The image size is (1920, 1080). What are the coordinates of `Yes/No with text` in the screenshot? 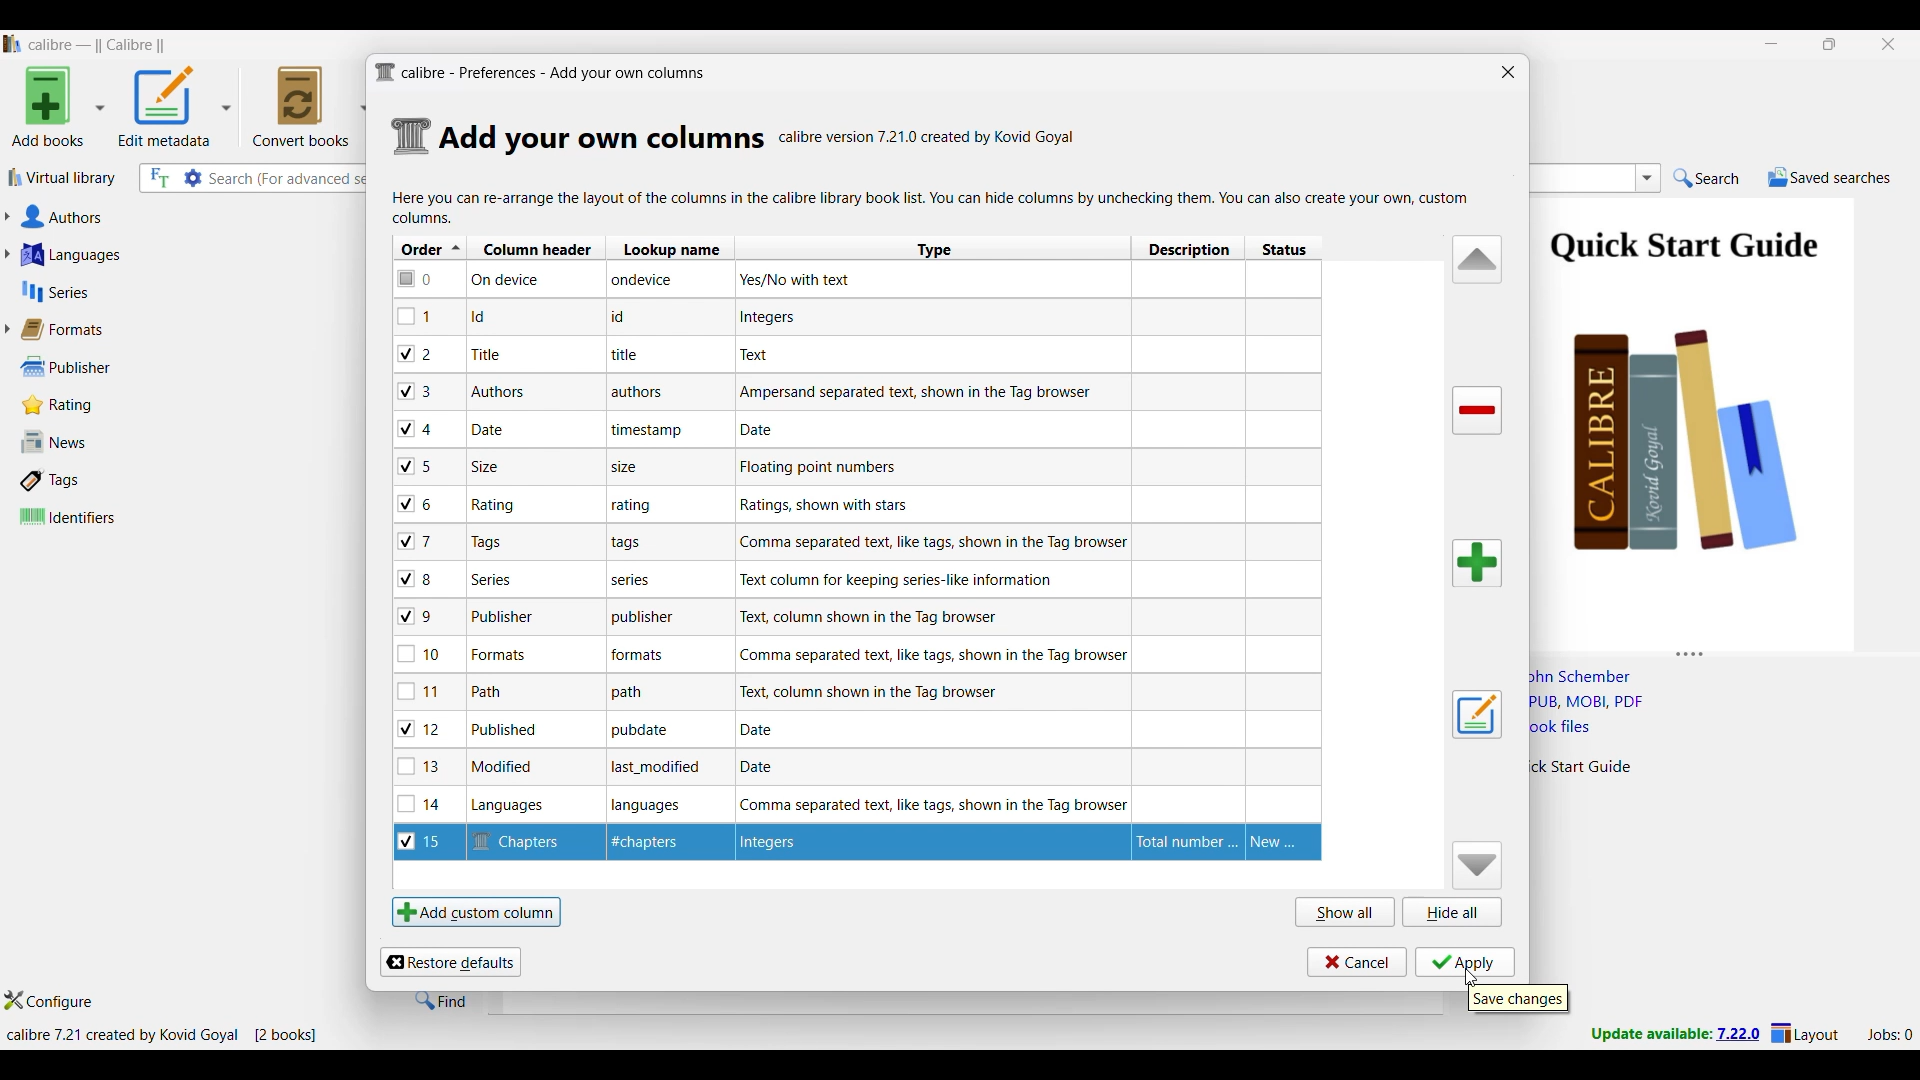 It's located at (803, 279).